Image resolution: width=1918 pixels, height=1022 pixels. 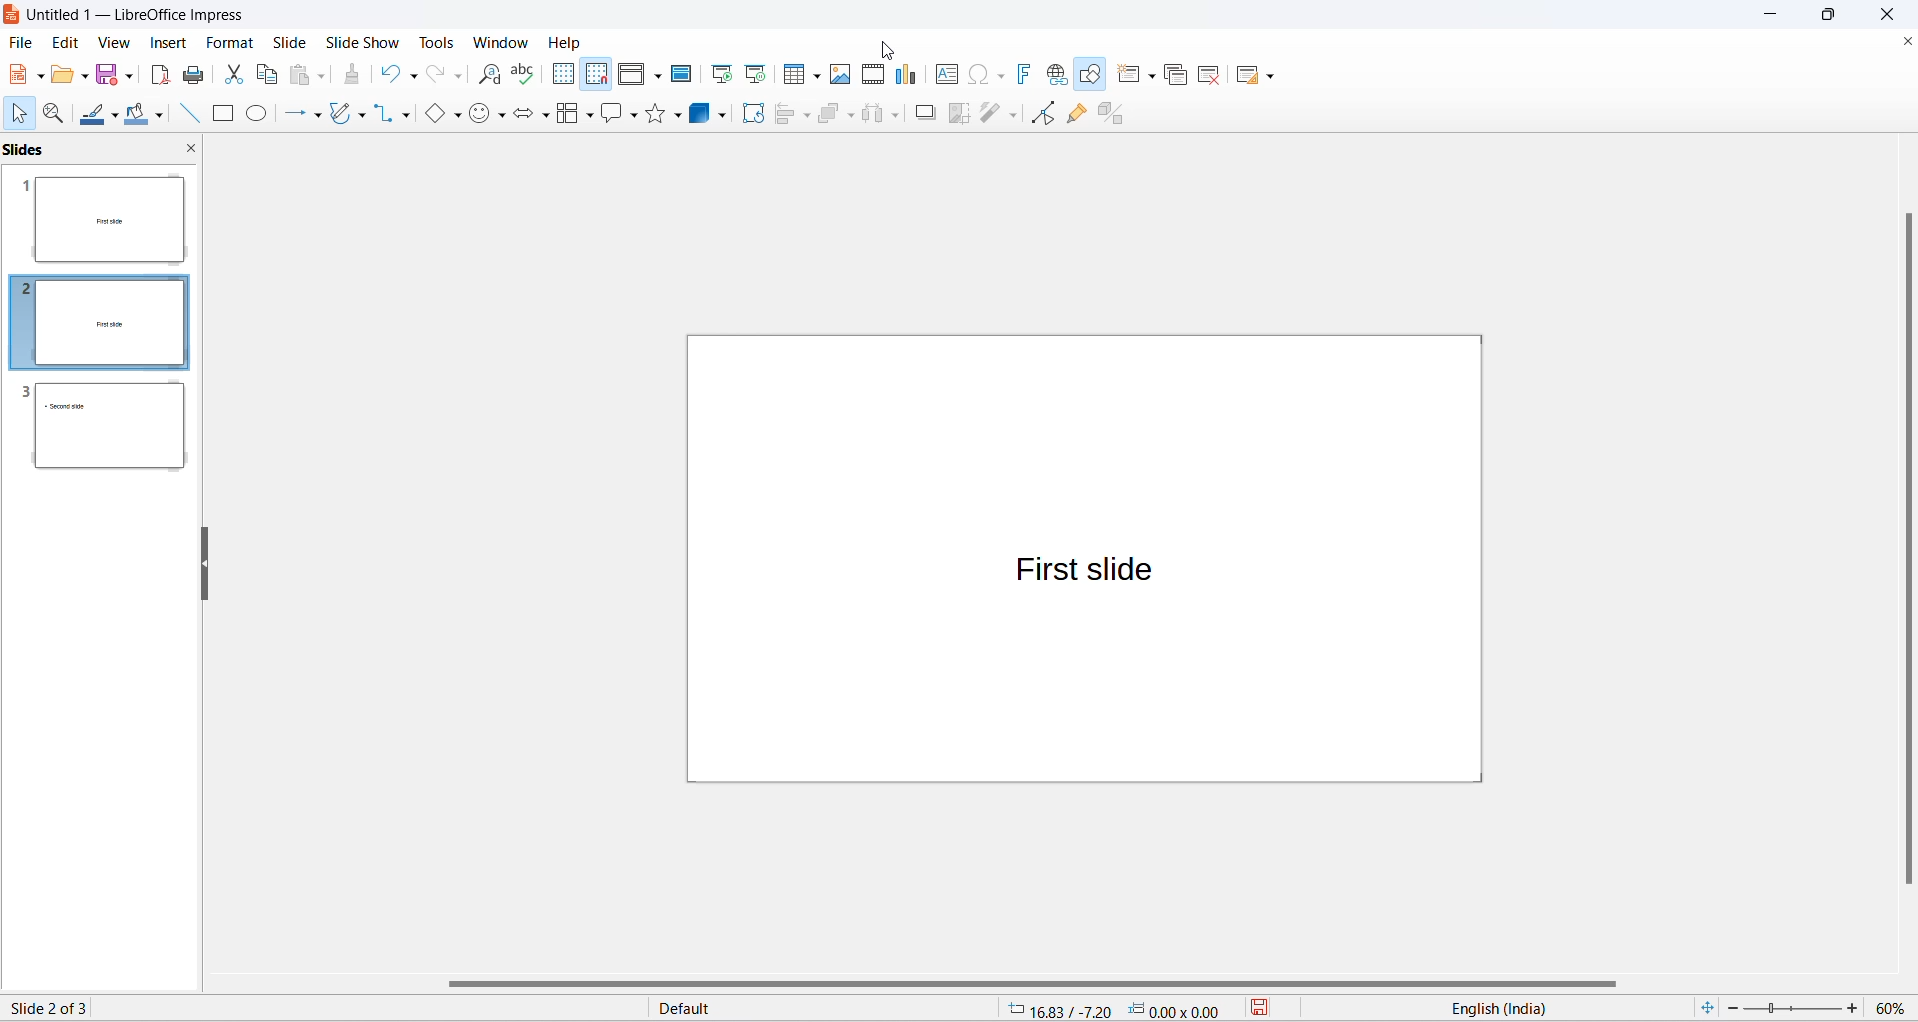 I want to click on print, so click(x=197, y=74).